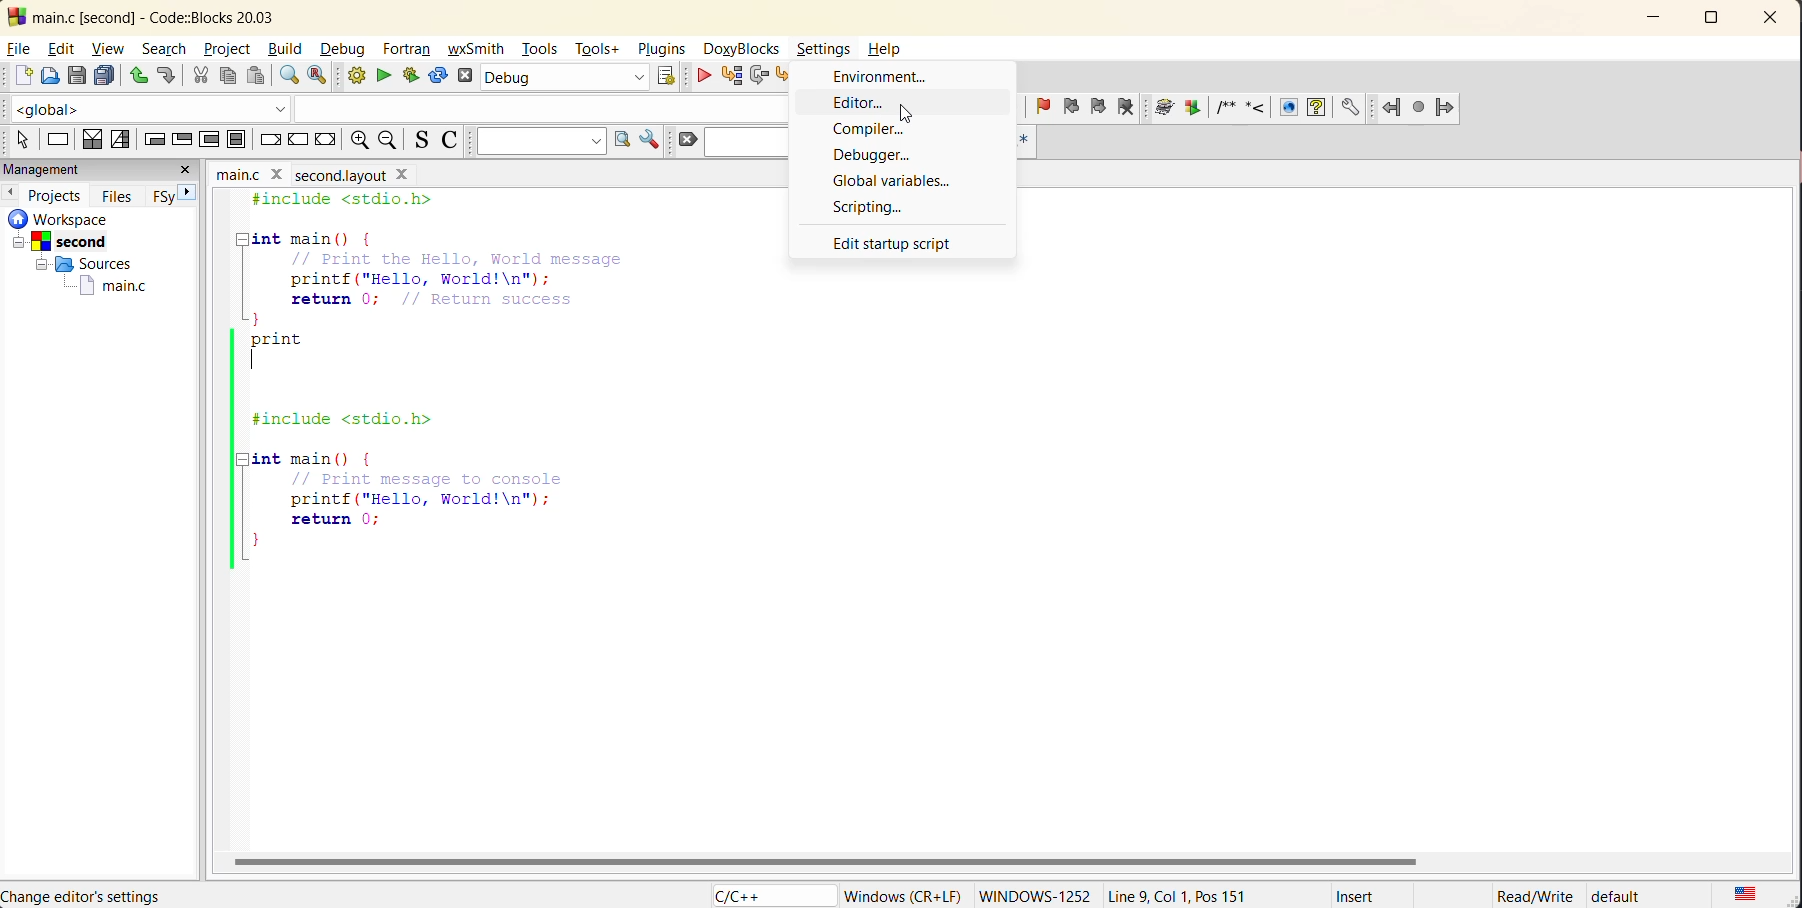 This screenshot has height=908, width=1802. Describe the element at coordinates (732, 78) in the screenshot. I see `run to cursor` at that location.